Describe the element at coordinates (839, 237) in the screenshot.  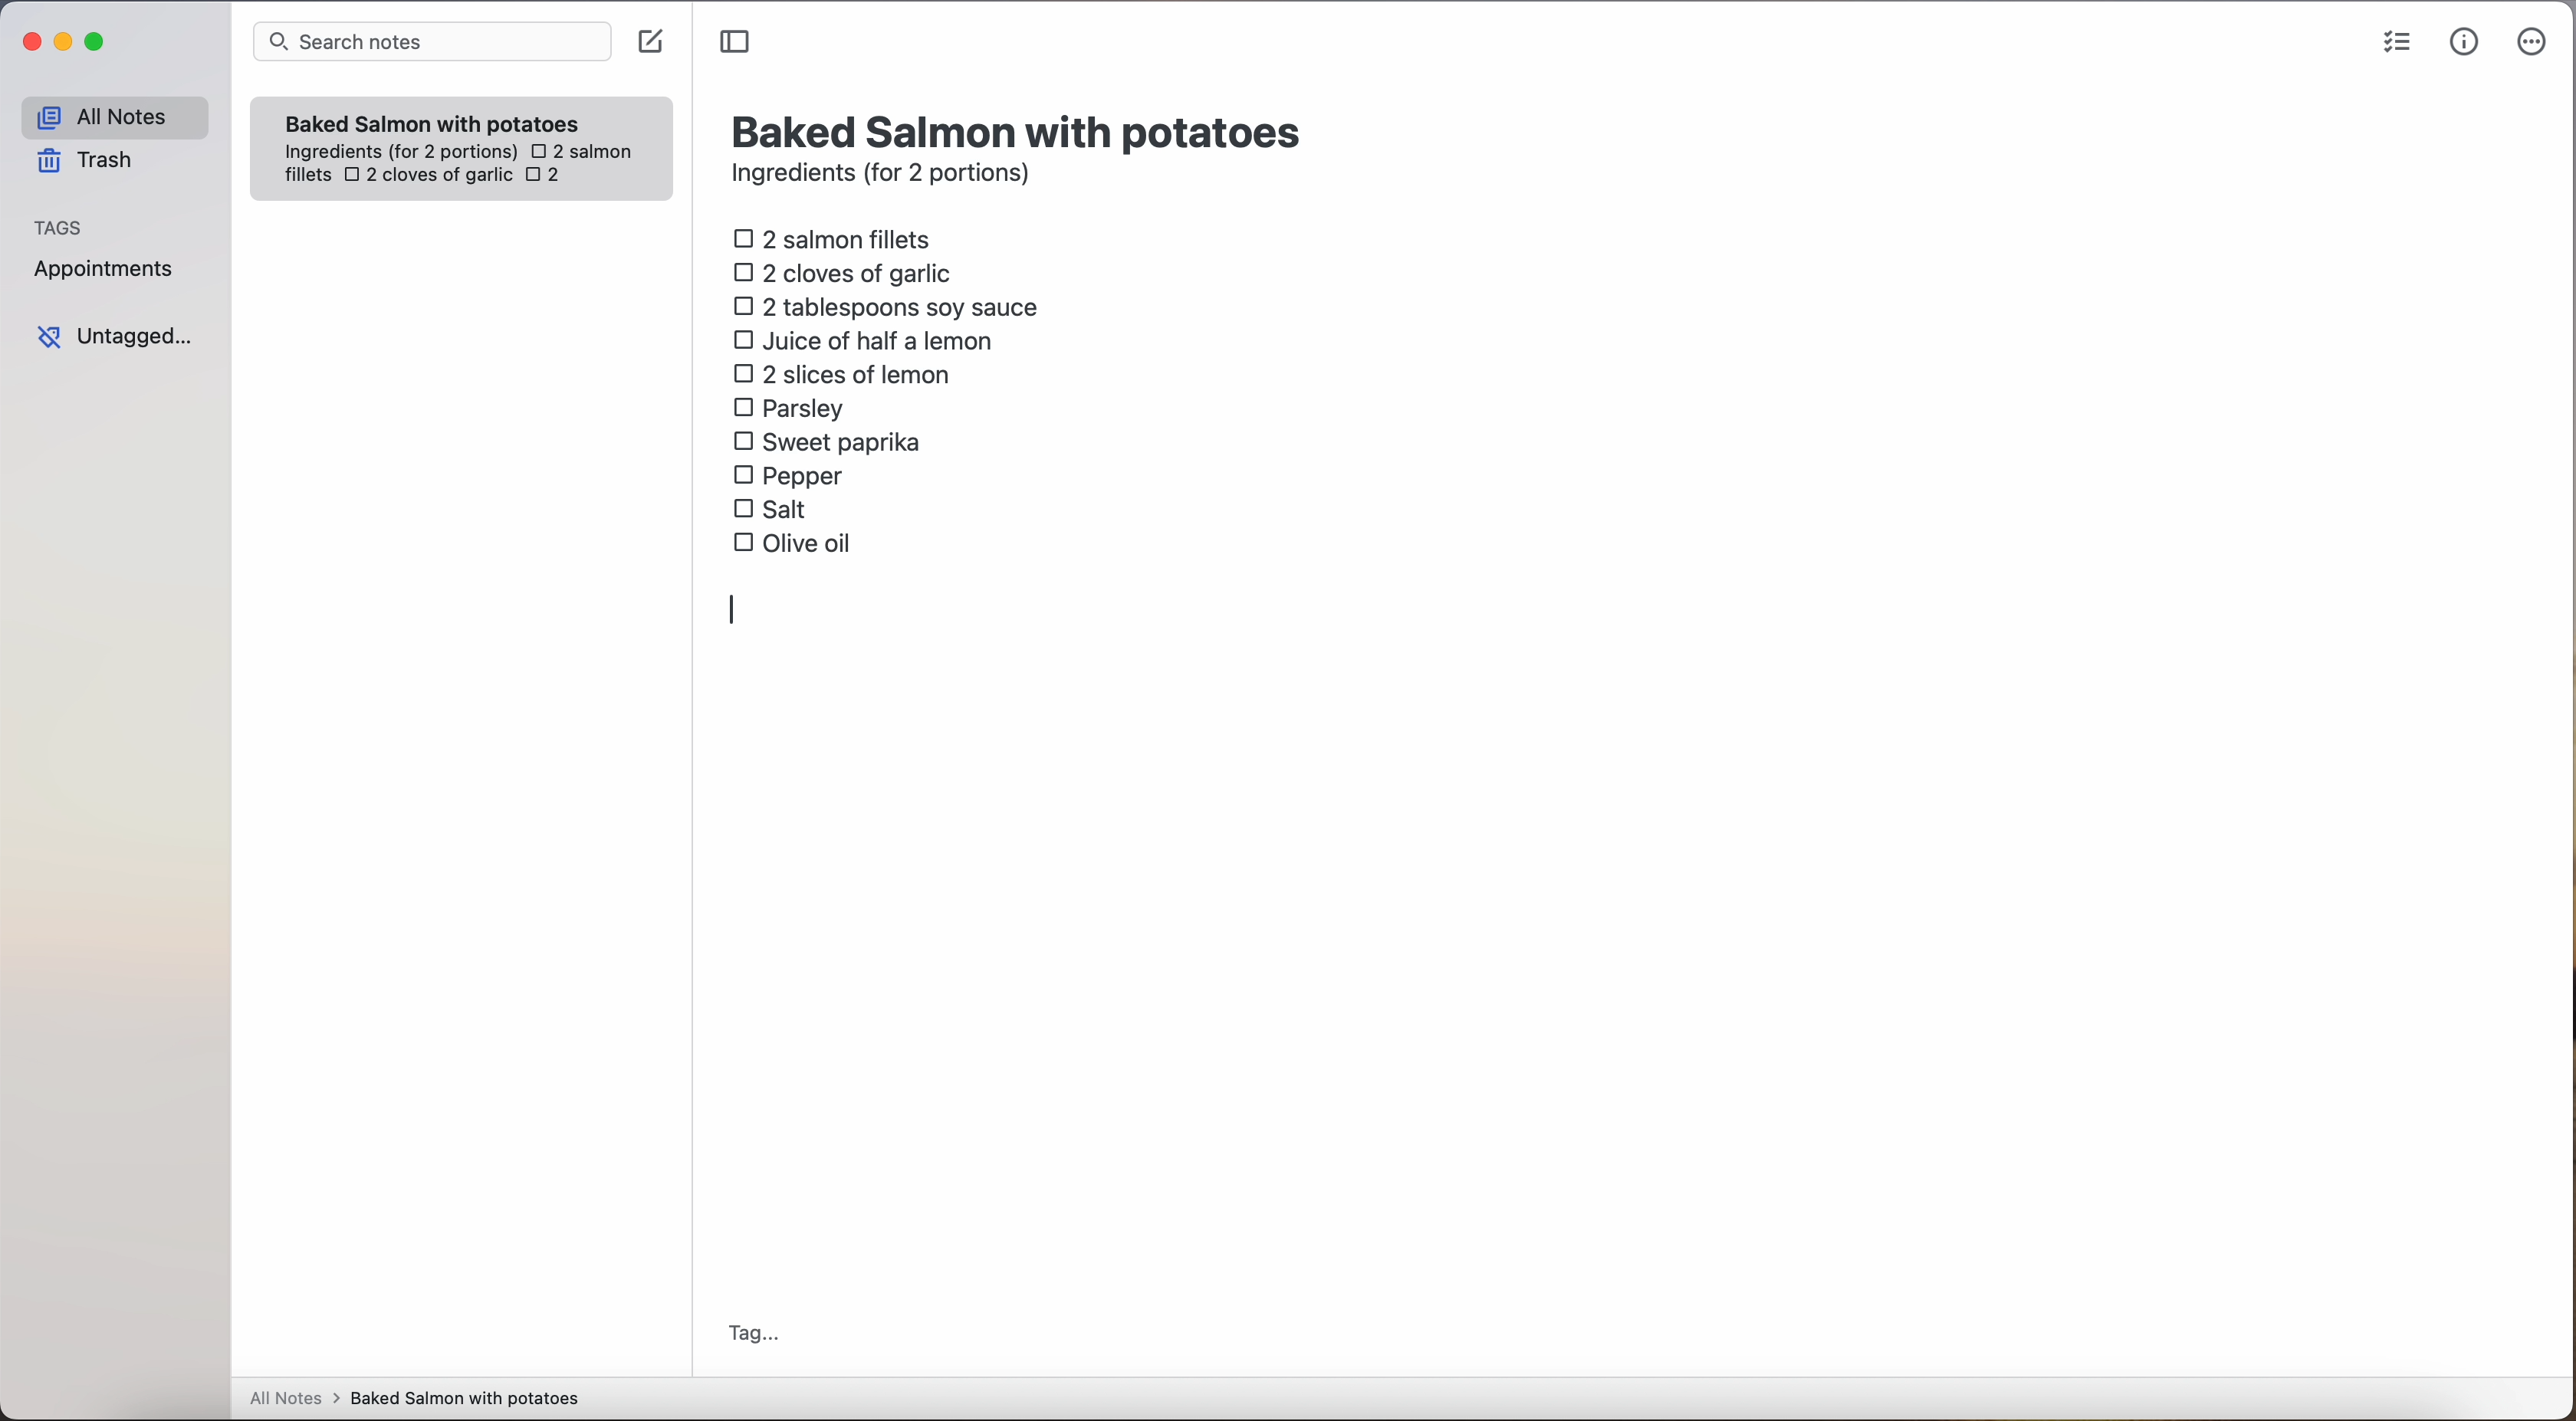
I see `2 salmon fillets` at that location.